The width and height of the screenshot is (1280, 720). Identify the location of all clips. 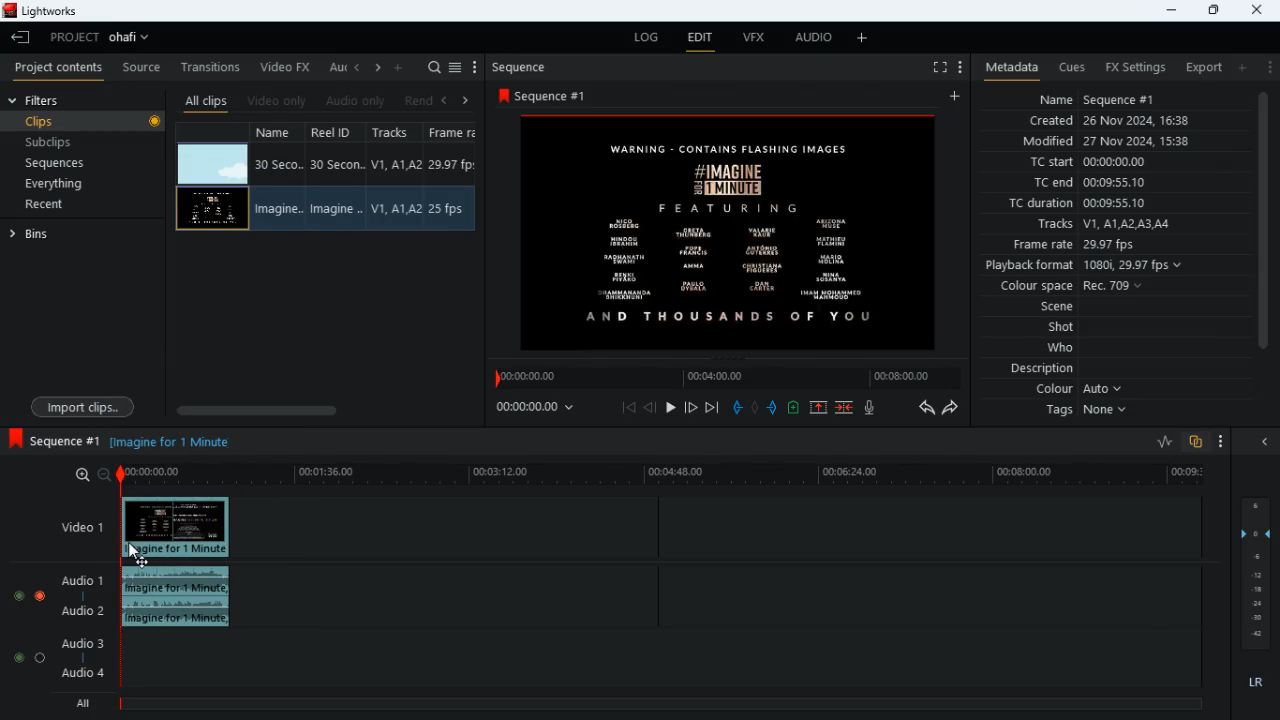
(207, 99).